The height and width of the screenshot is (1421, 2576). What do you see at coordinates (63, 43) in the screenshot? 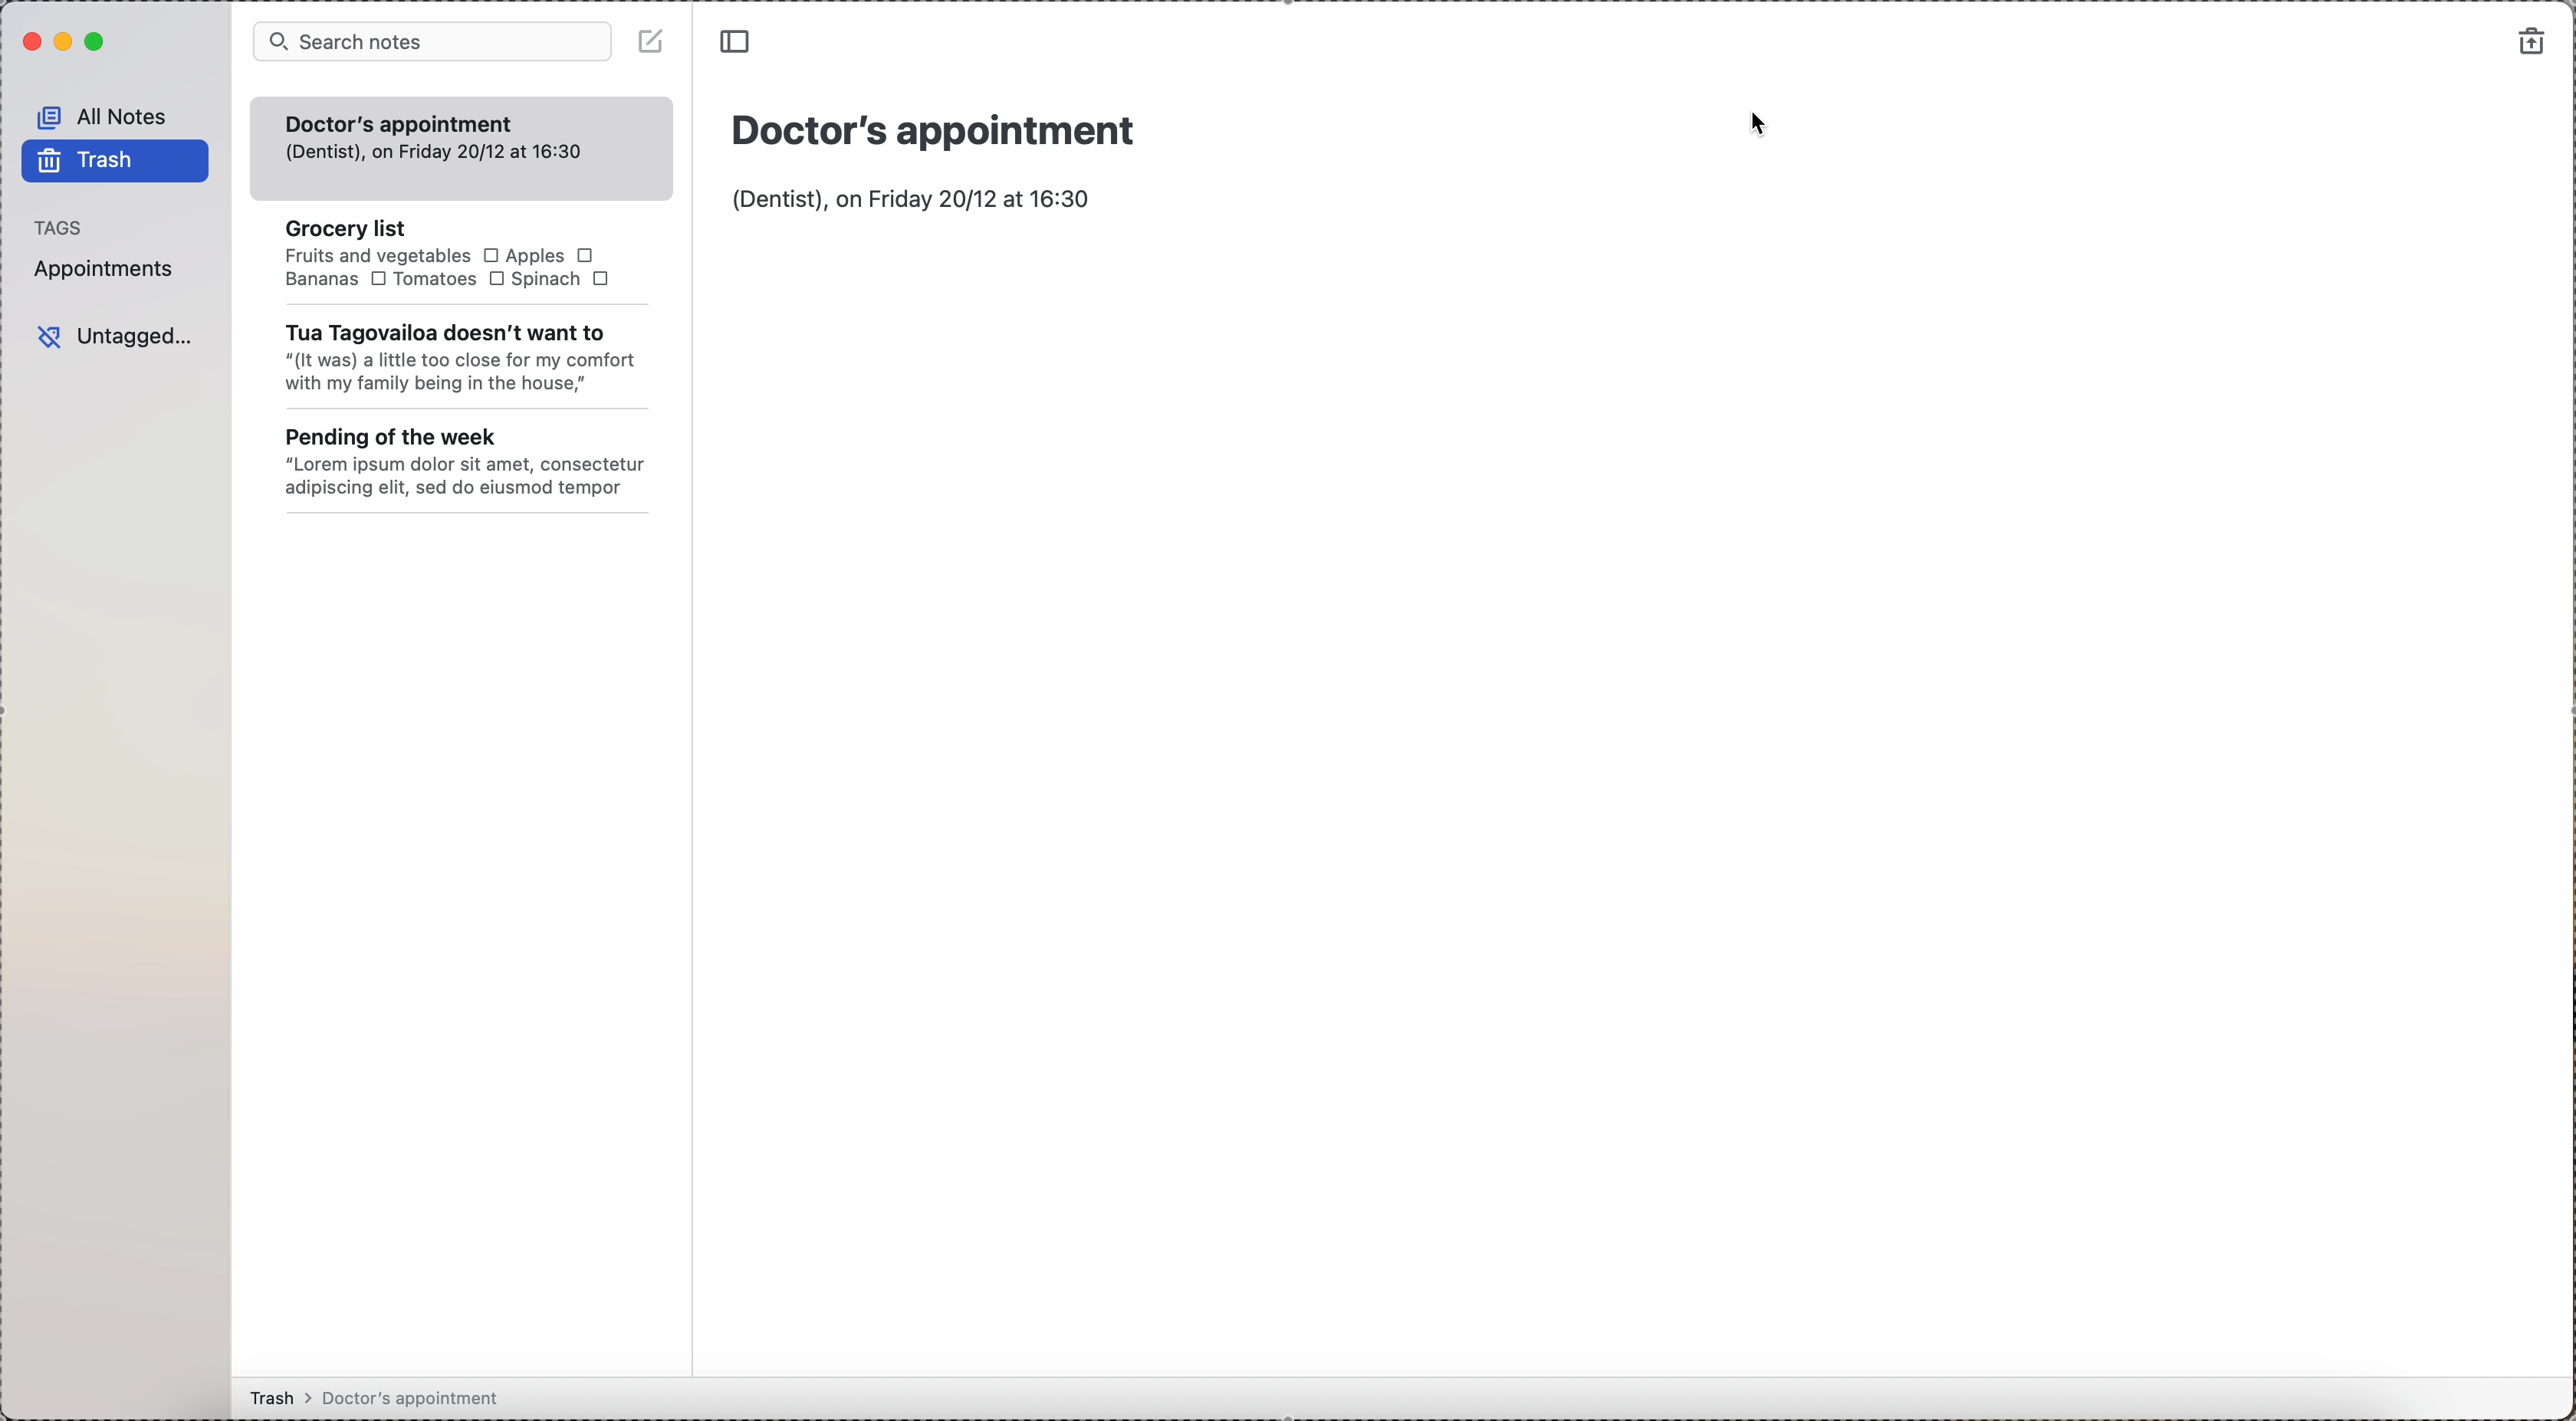
I see `minimize Simplenote` at bounding box center [63, 43].